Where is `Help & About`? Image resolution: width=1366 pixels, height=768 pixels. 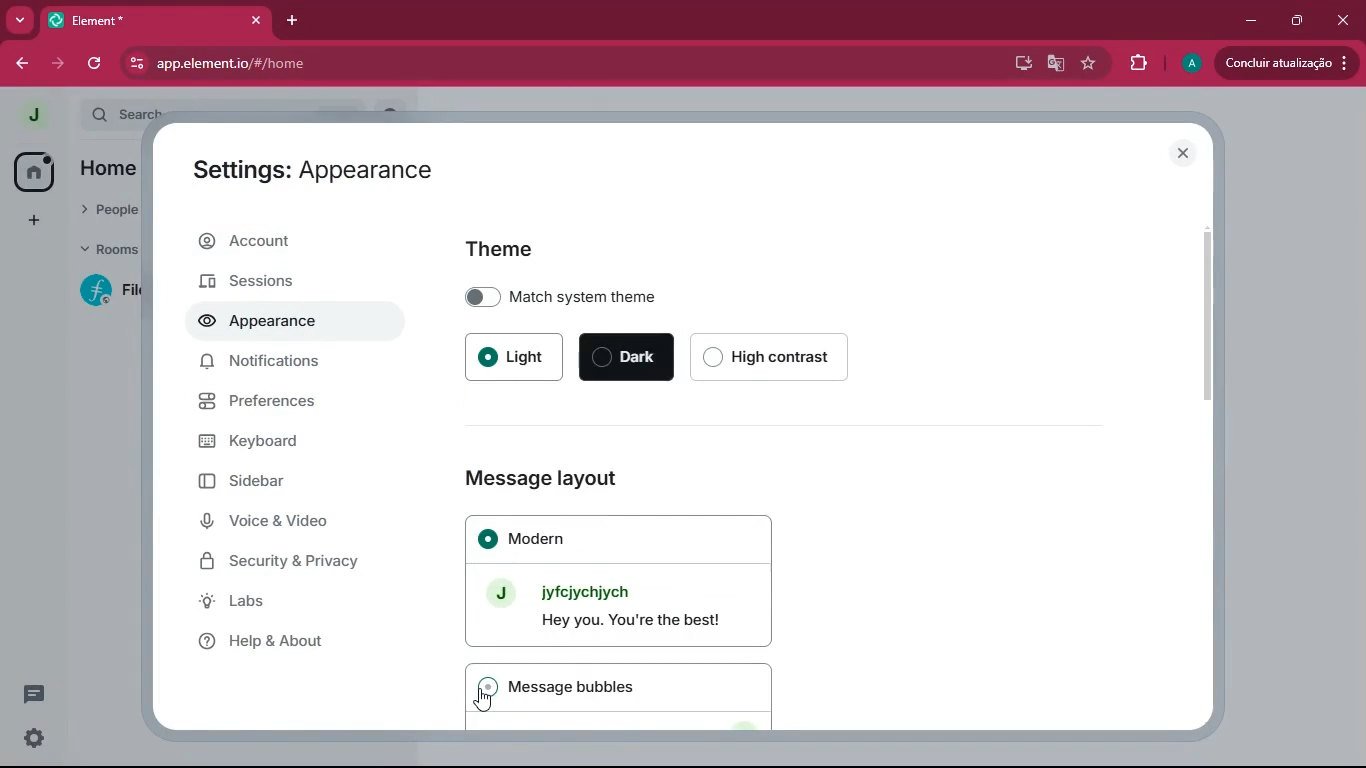
Help & About is located at coordinates (266, 643).